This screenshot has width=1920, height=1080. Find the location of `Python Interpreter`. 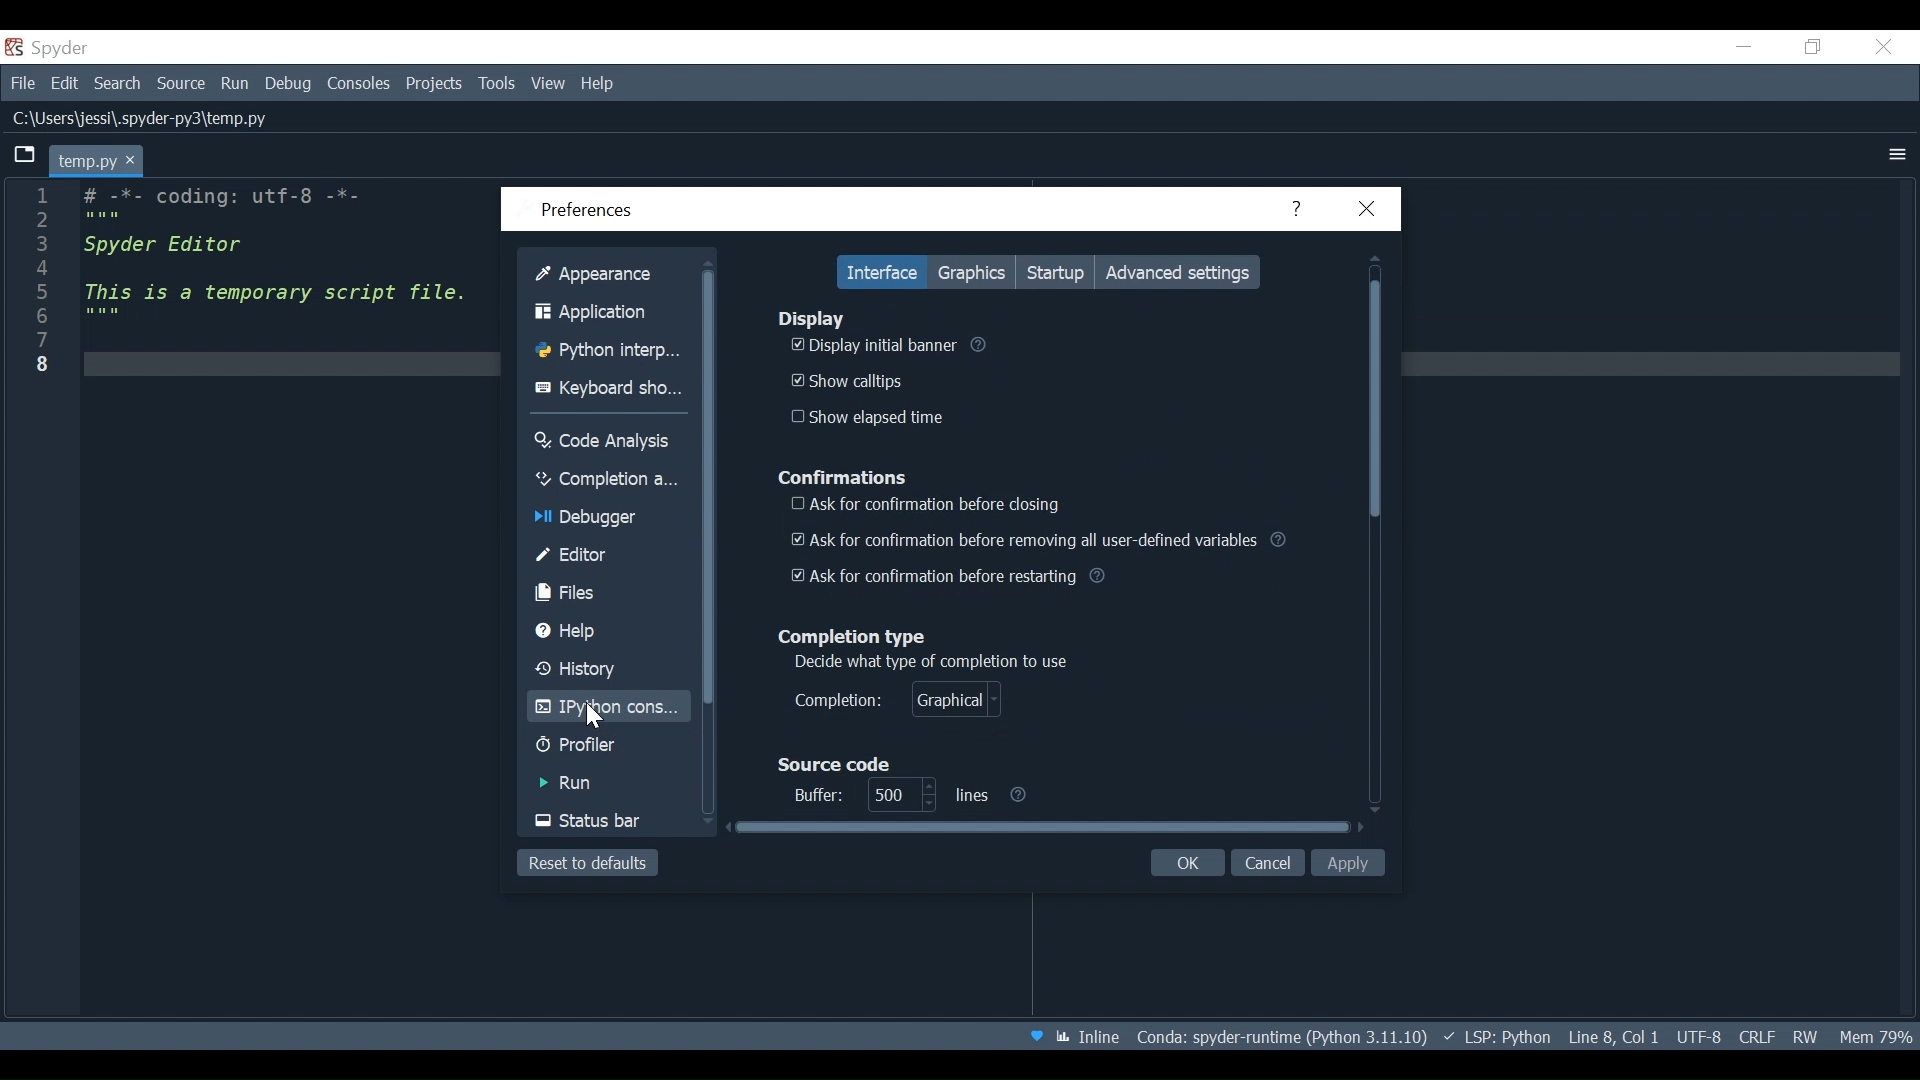

Python Interpreter is located at coordinates (605, 353).